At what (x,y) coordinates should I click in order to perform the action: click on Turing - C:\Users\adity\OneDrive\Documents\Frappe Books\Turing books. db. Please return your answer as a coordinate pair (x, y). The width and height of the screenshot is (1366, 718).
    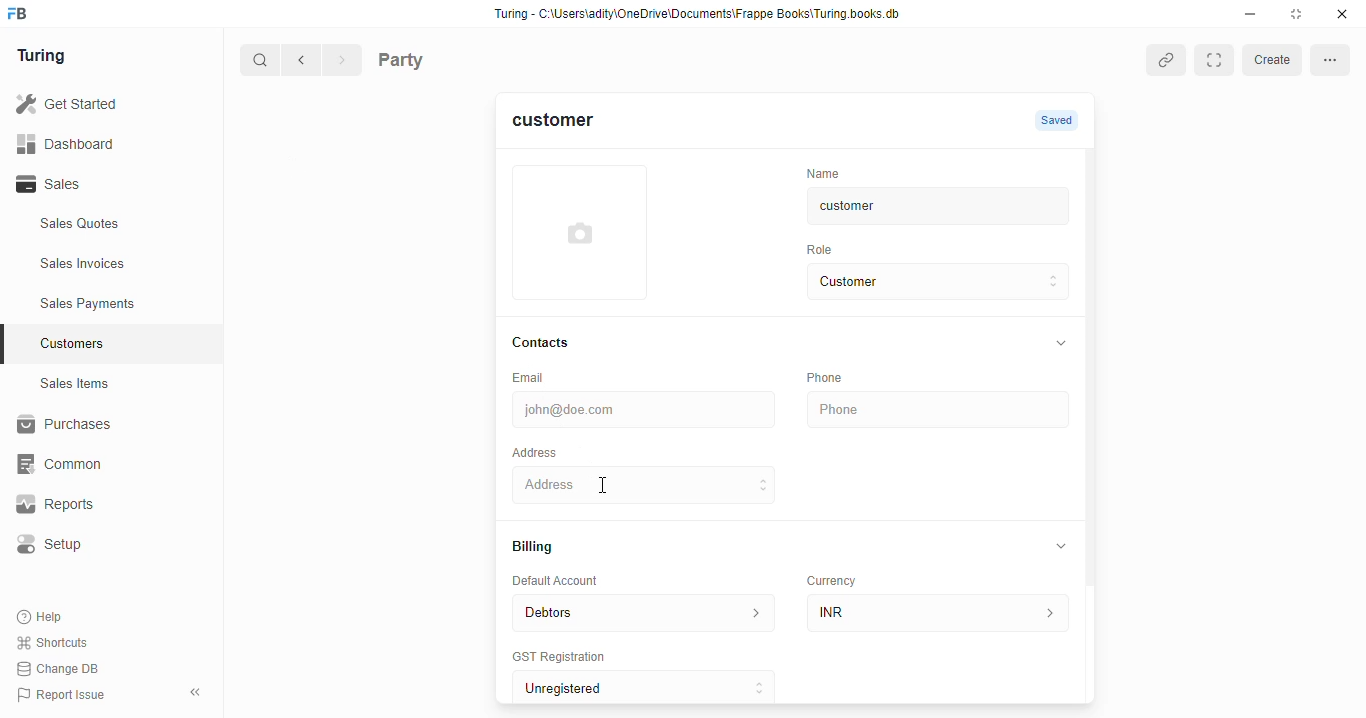
    Looking at the image, I should click on (703, 16).